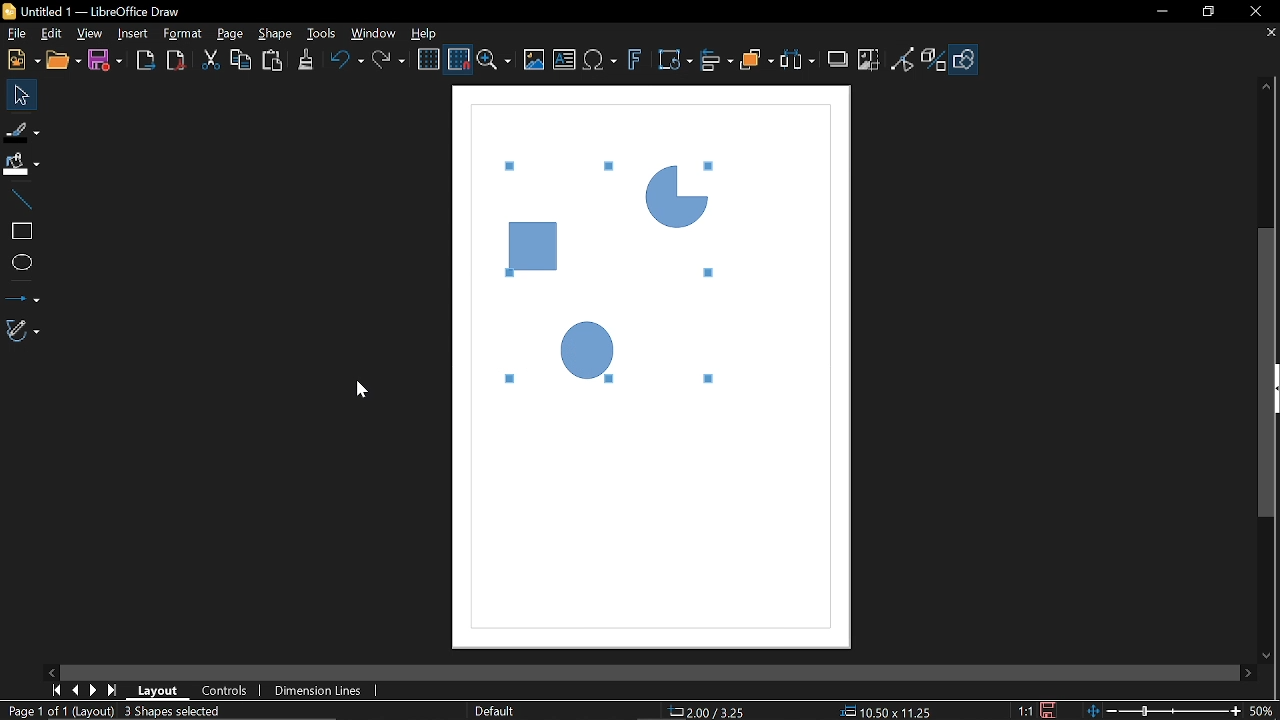 The image size is (1280, 720). What do you see at coordinates (757, 62) in the screenshot?
I see `Arrange` at bounding box center [757, 62].